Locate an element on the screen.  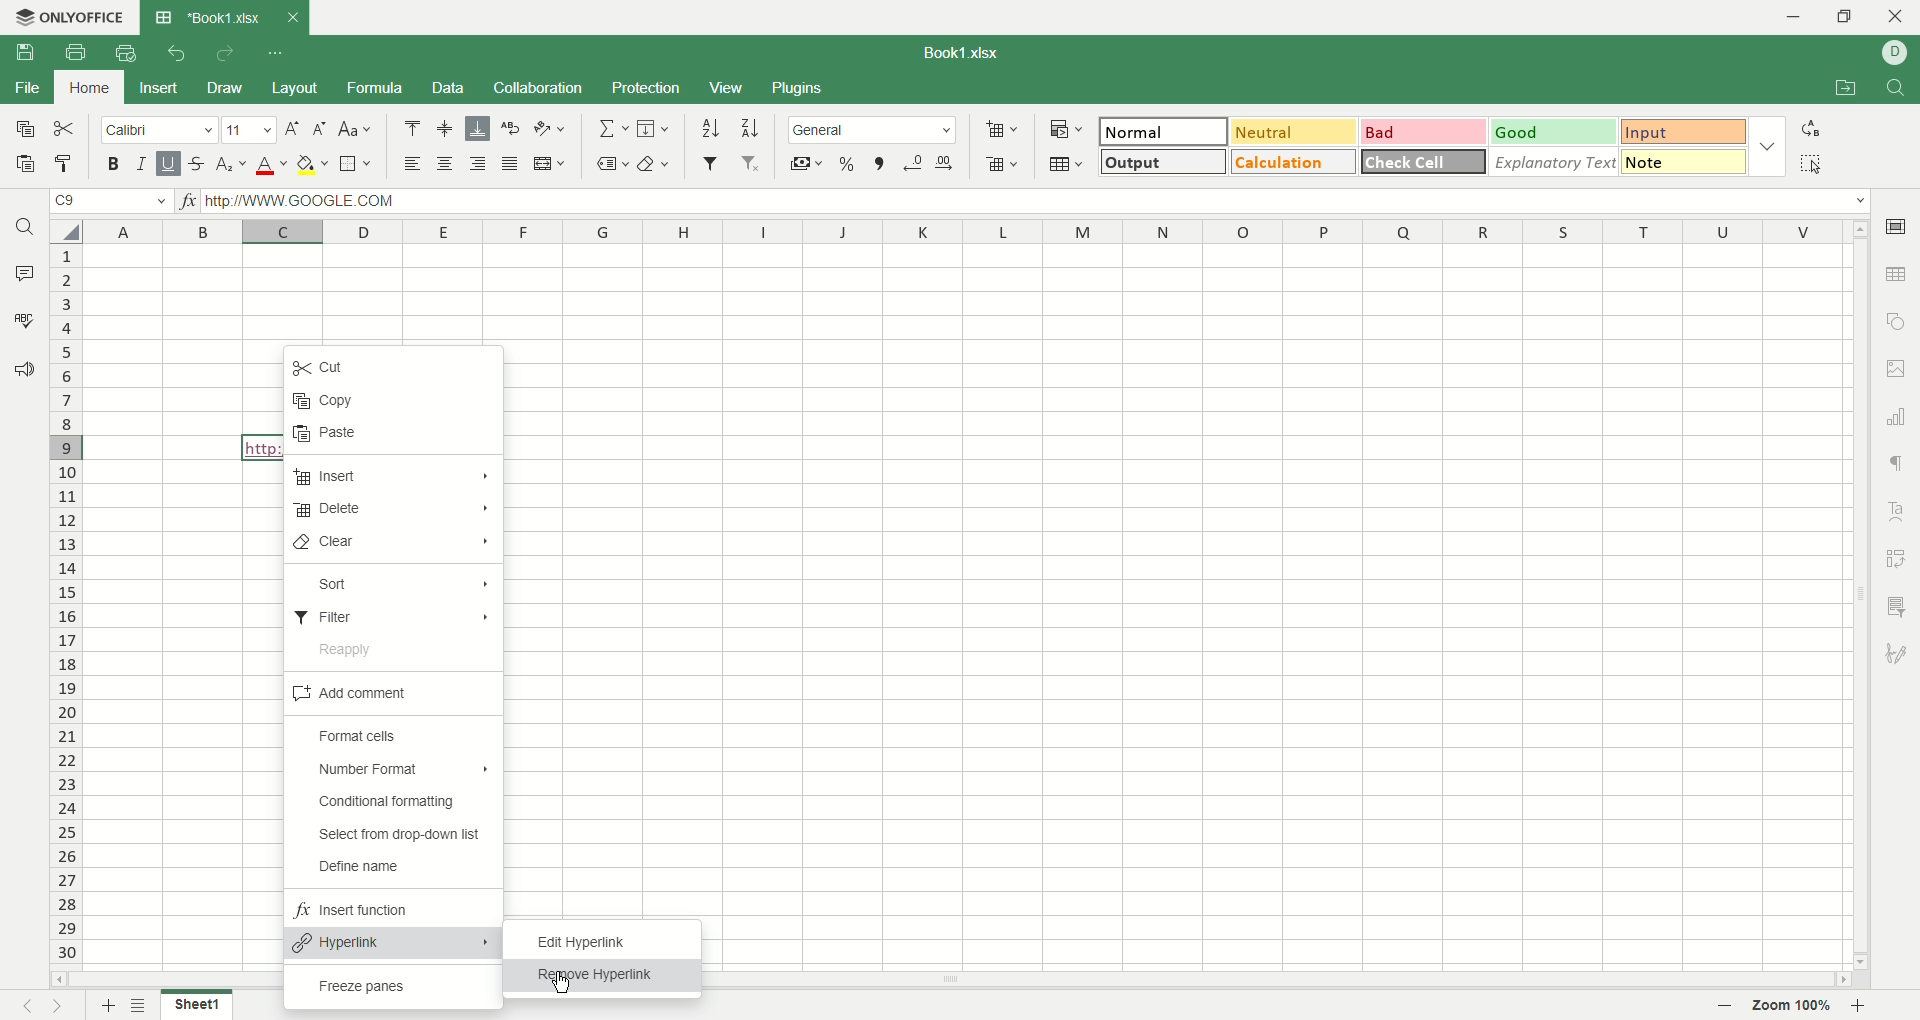
paste is located at coordinates (339, 435).